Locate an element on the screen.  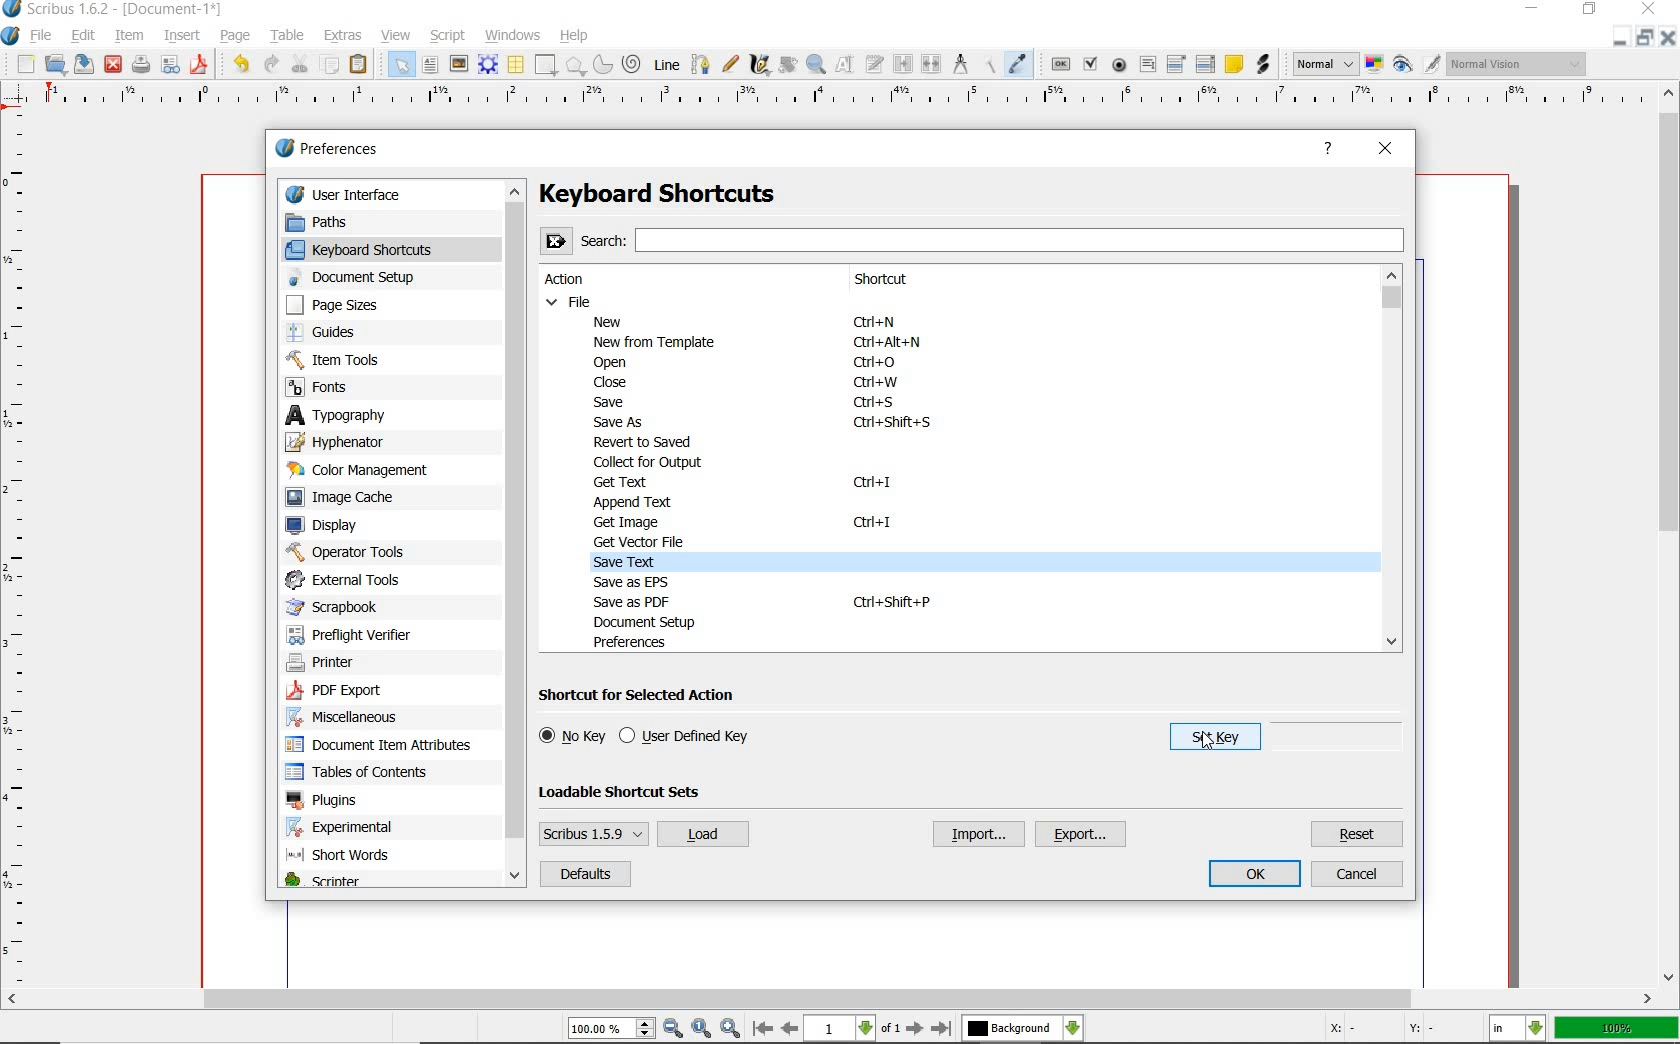
page is located at coordinates (234, 36).